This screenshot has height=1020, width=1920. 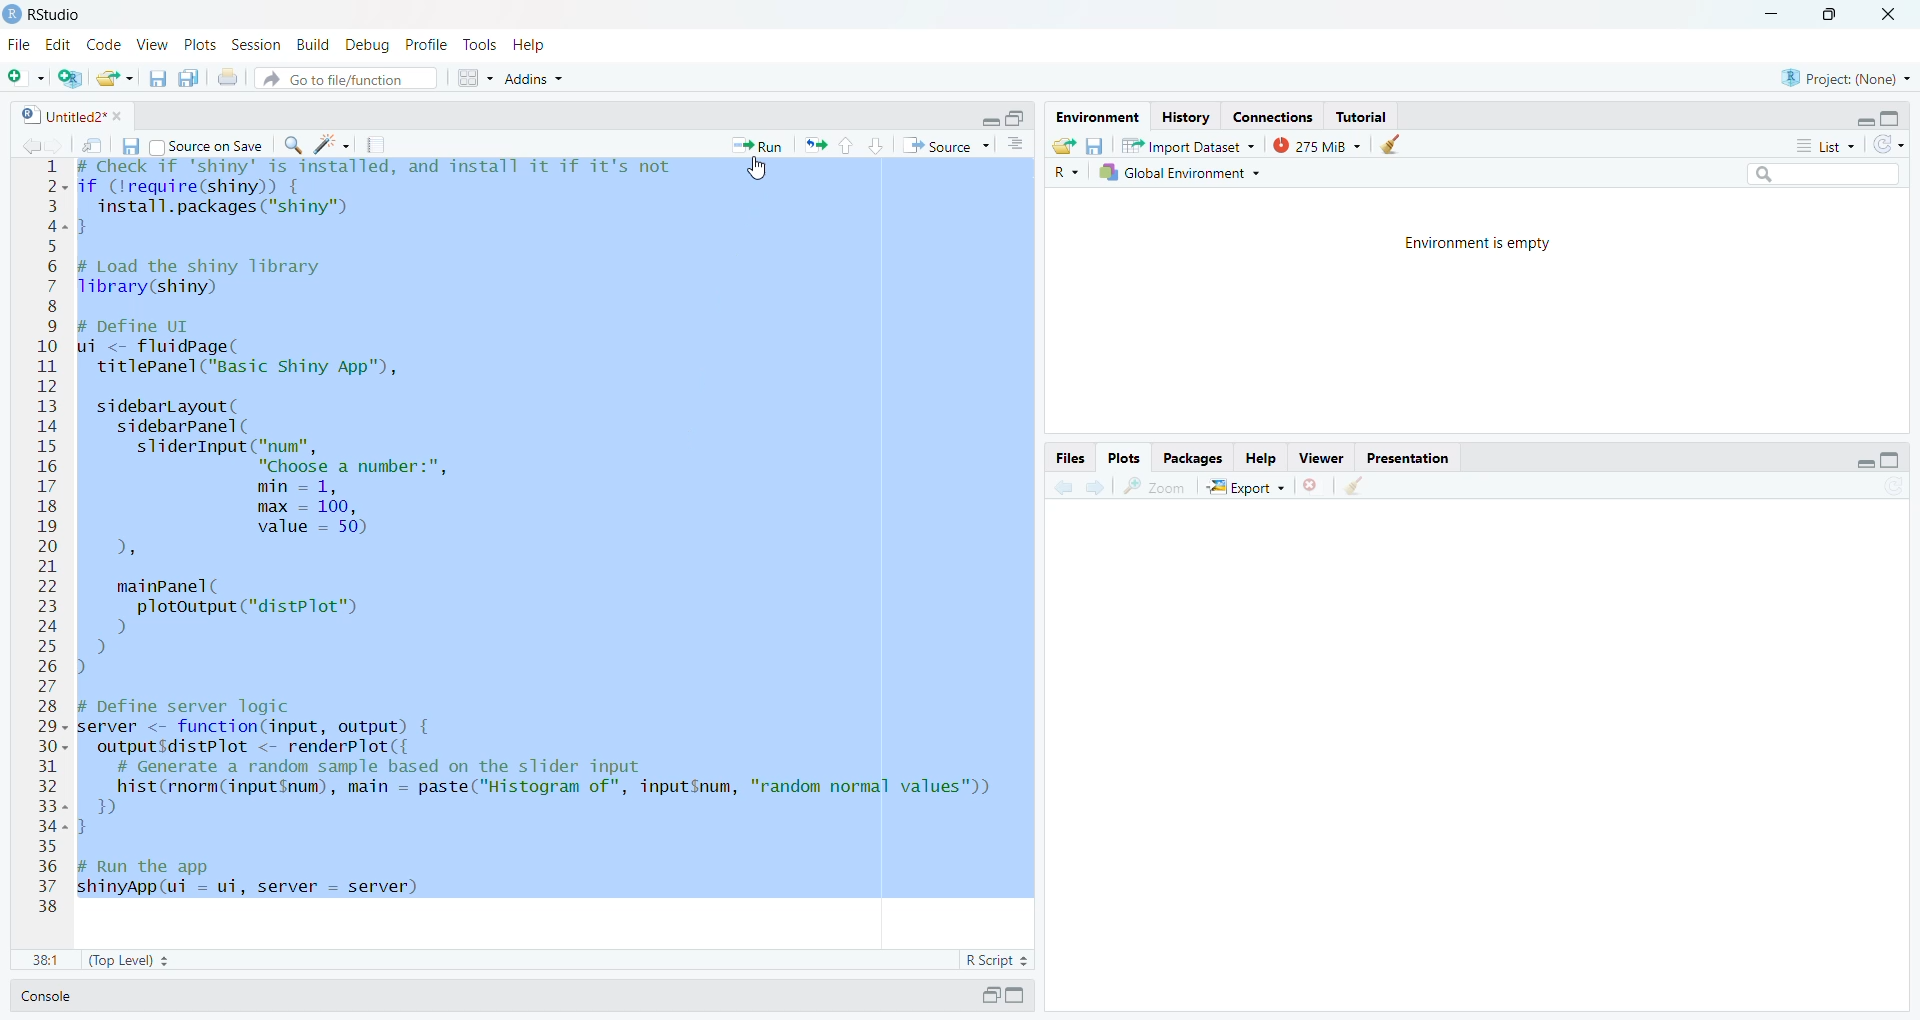 What do you see at coordinates (46, 996) in the screenshot?
I see `Console` at bounding box center [46, 996].